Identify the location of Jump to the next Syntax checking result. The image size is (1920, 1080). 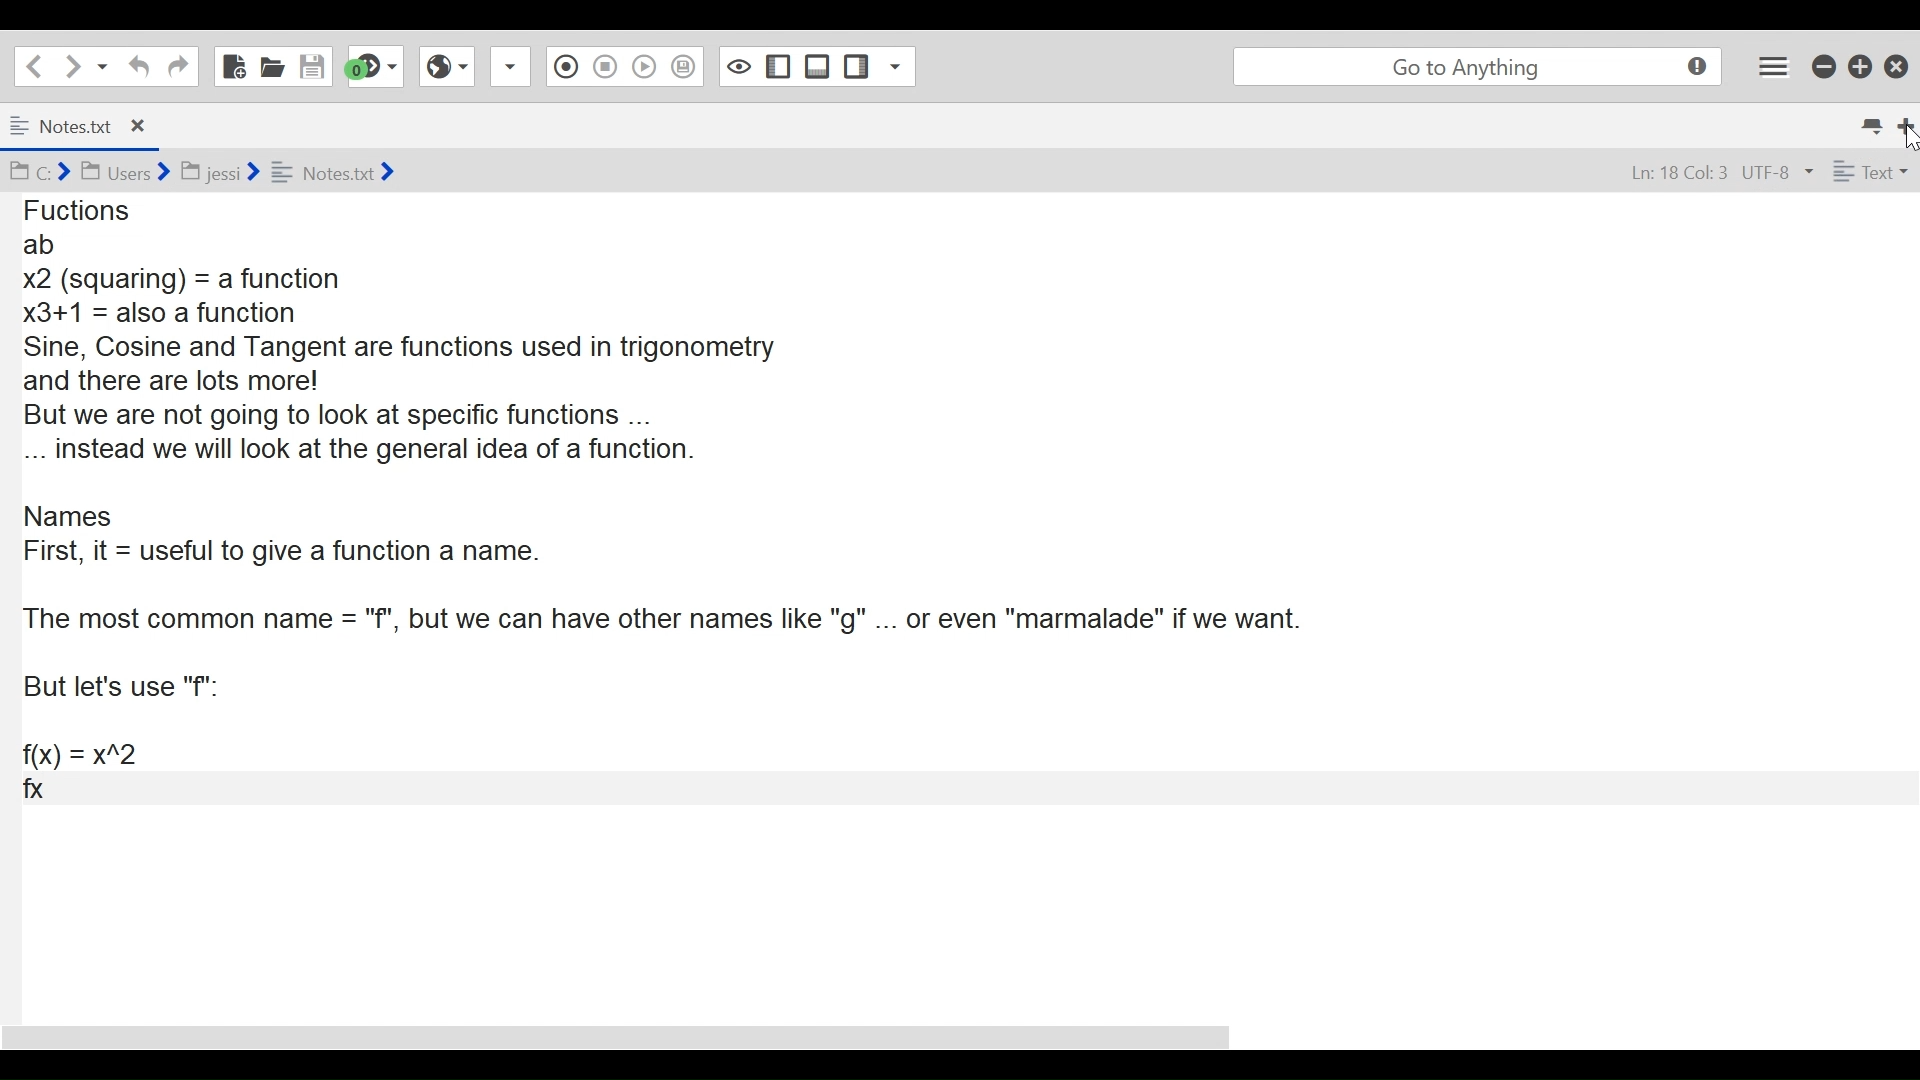
(375, 67).